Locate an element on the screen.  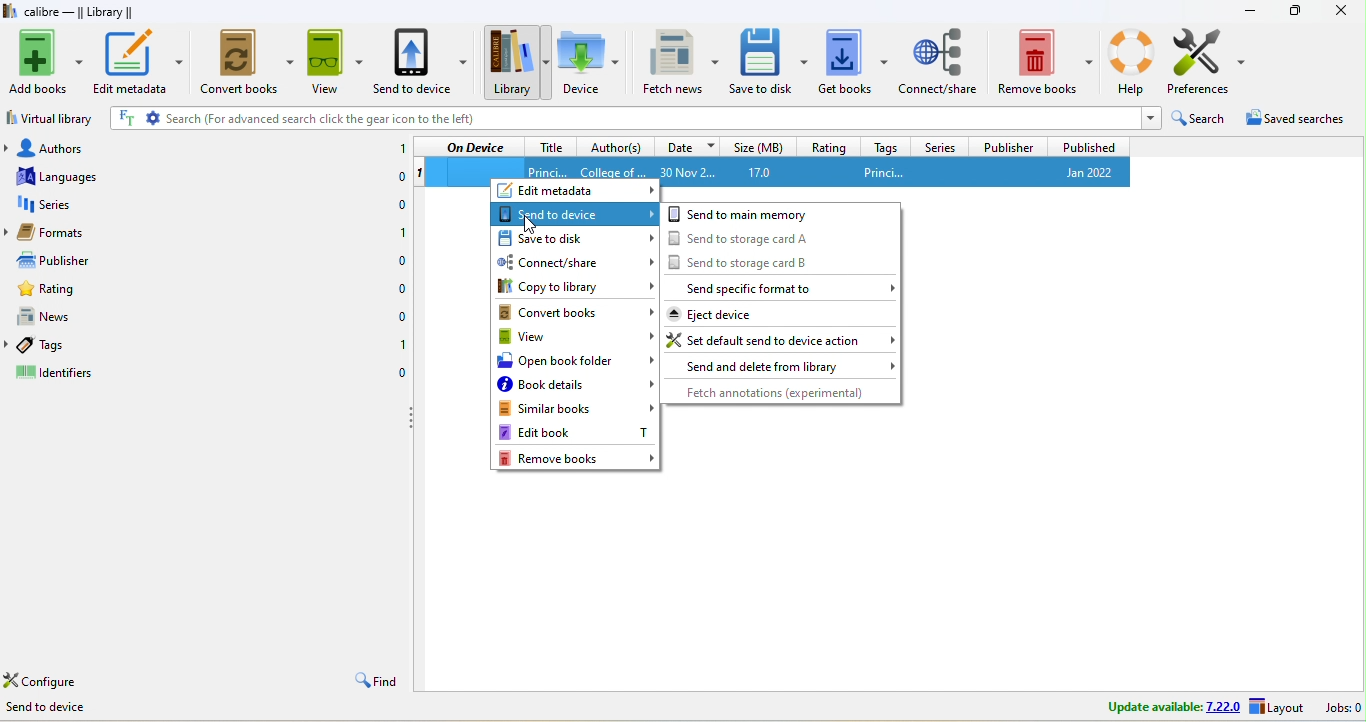
1 is located at coordinates (401, 349).